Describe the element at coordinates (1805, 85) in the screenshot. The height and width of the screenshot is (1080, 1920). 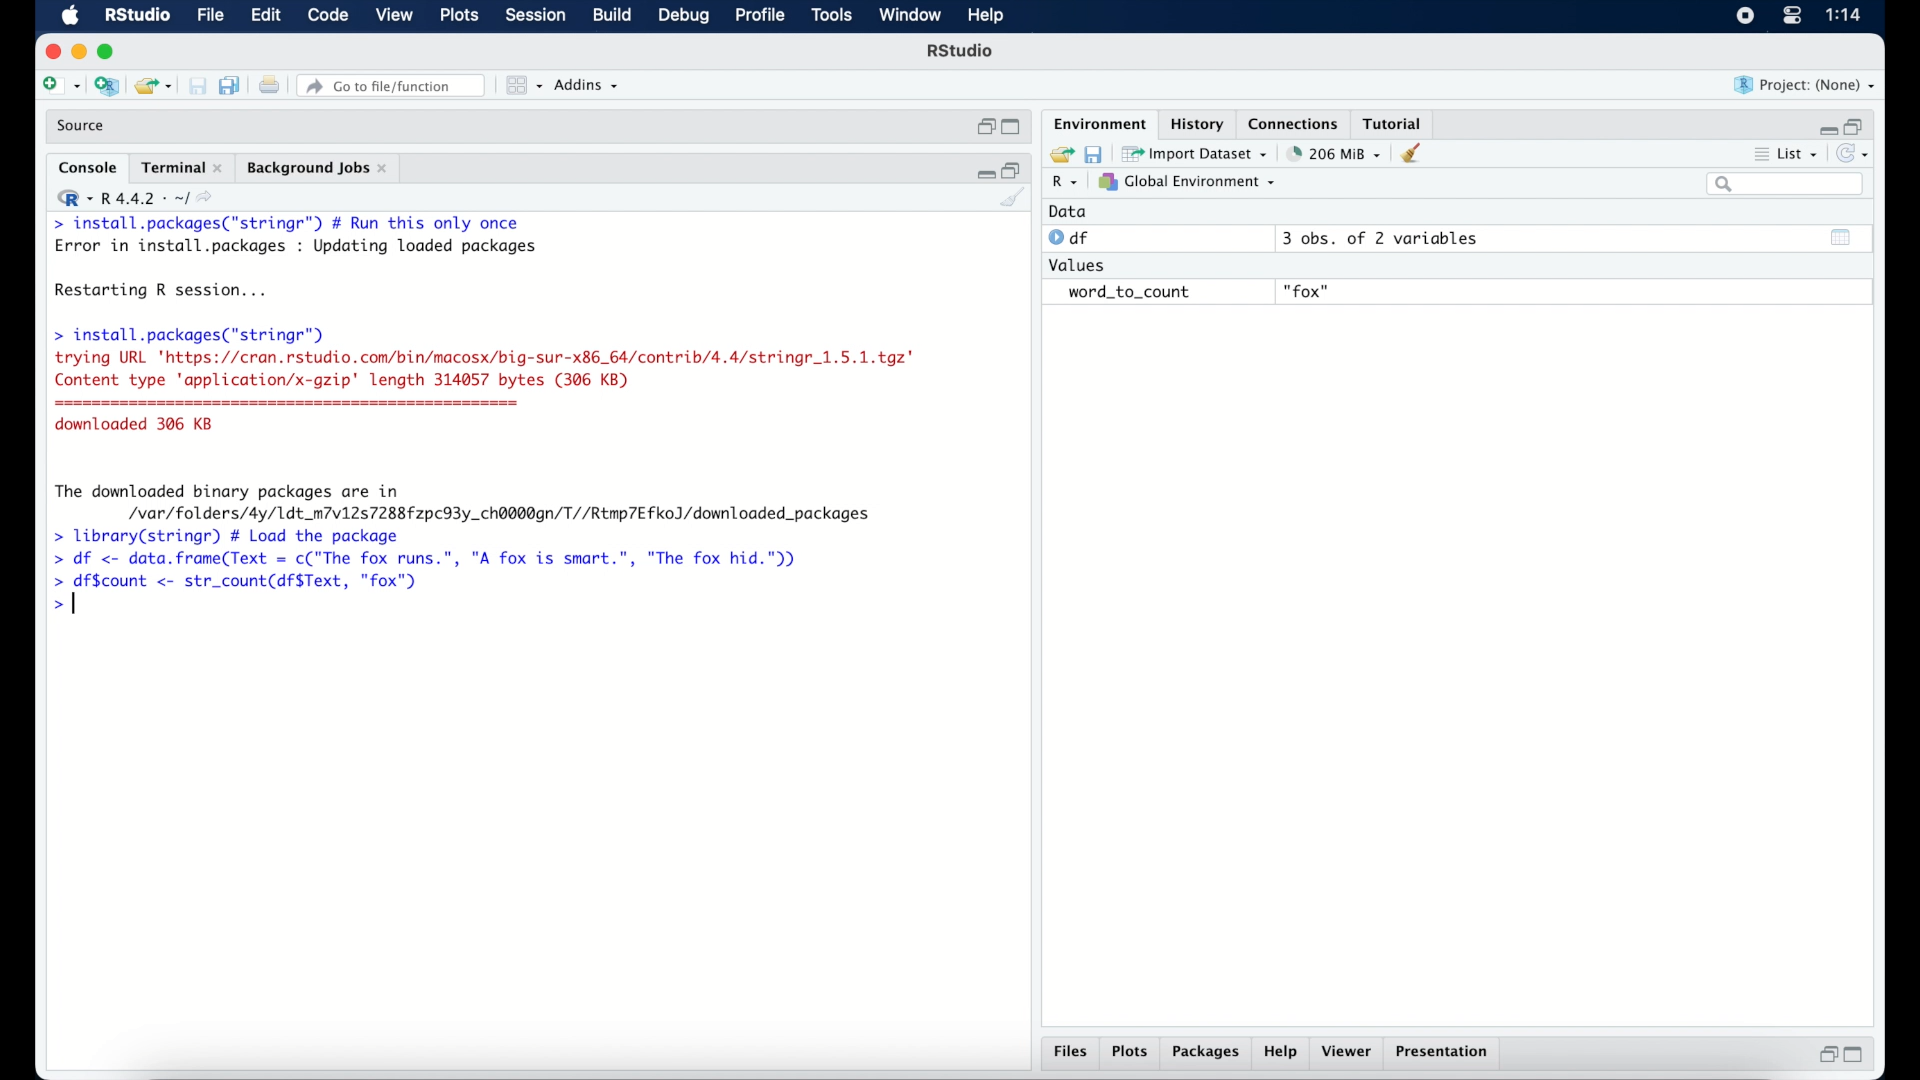
I see `project (none)` at that location.